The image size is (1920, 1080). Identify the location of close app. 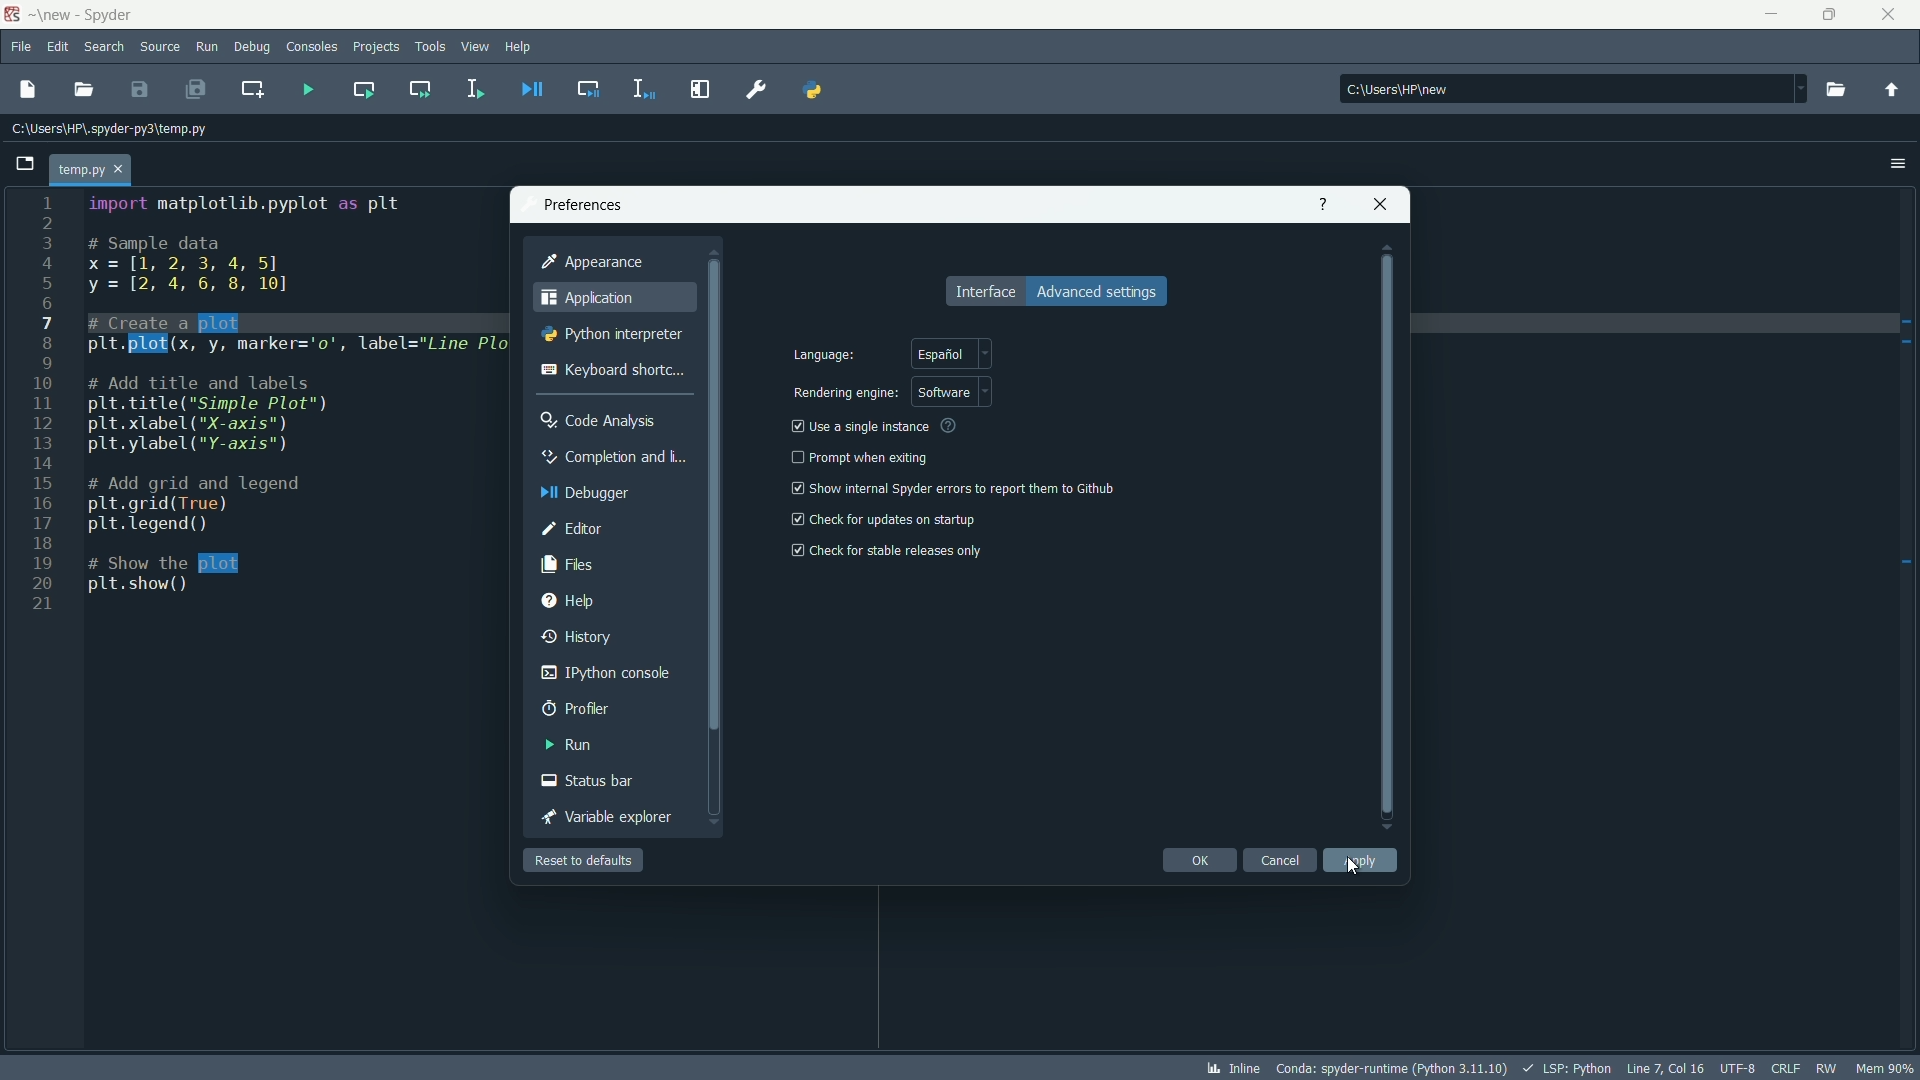
(1382, 204).